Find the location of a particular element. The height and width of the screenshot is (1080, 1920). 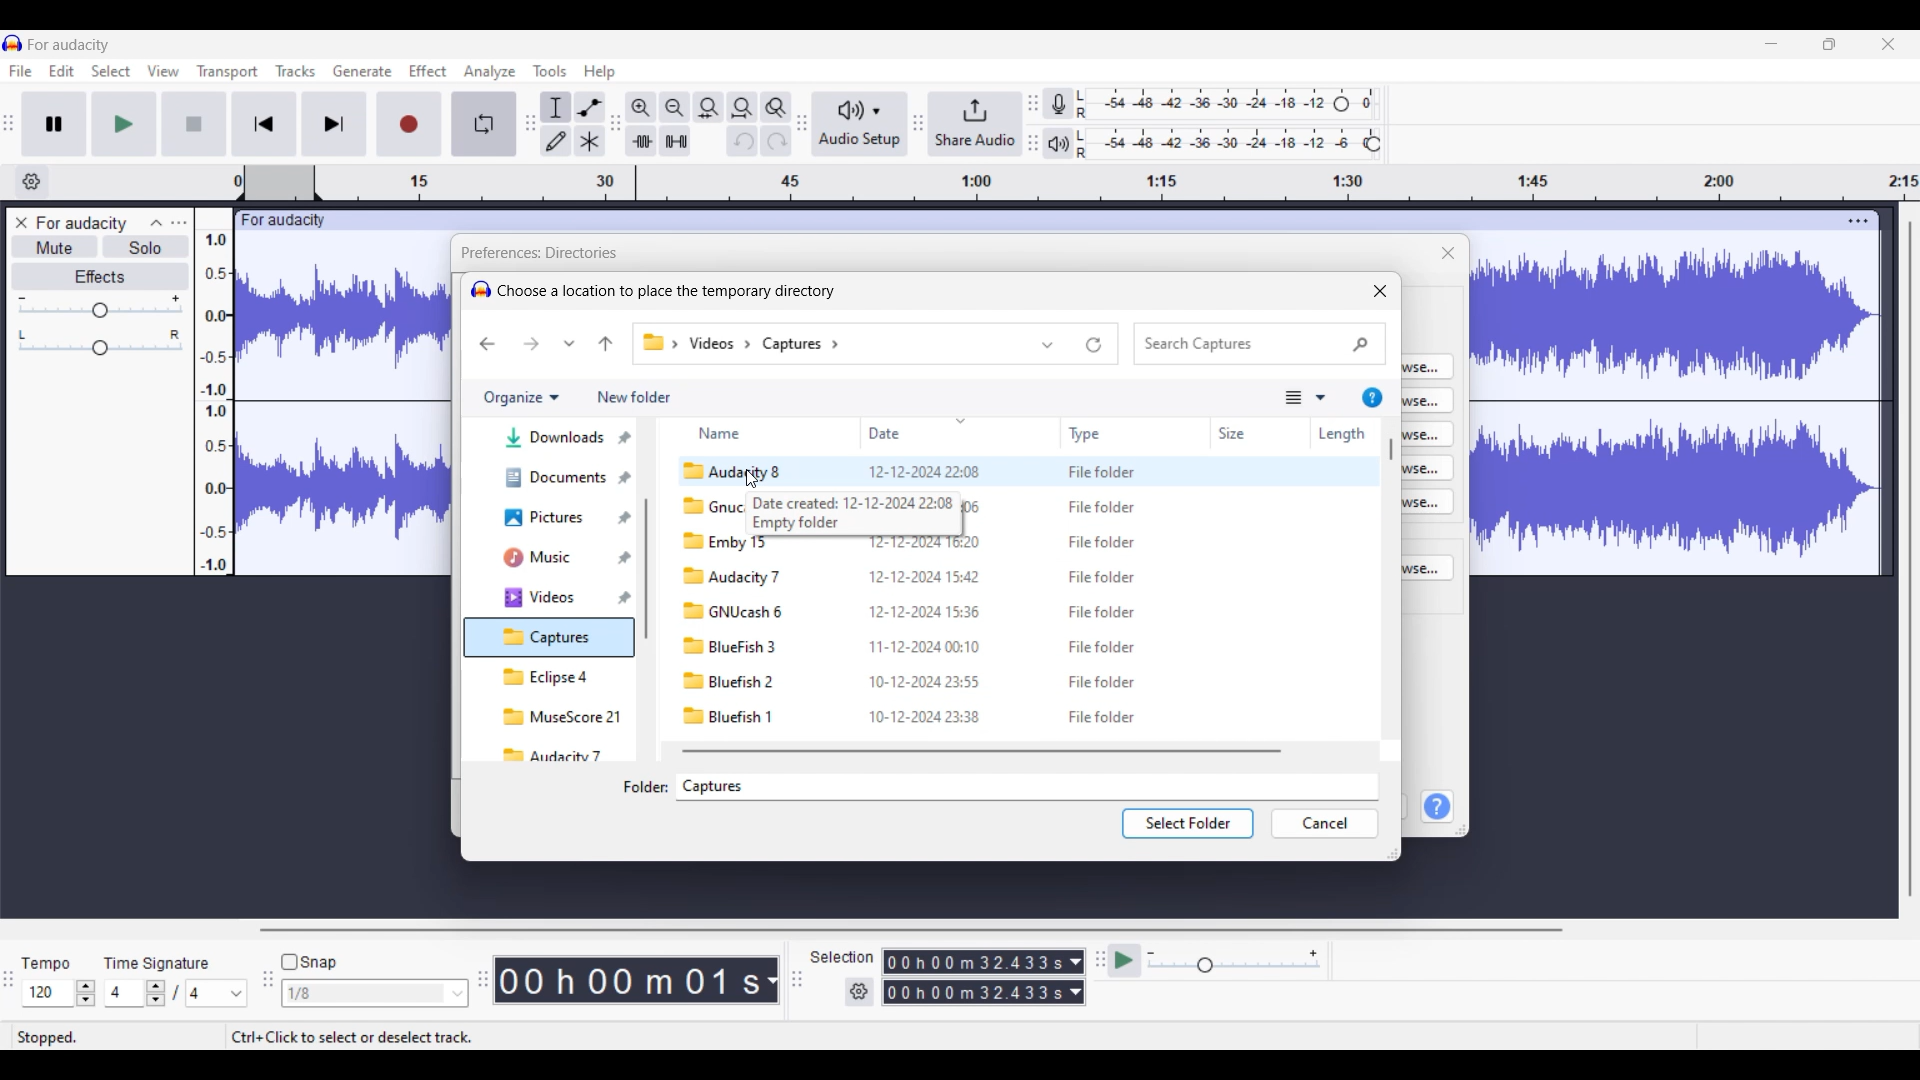

11-12-2024 00:10 is located at coordinates (926, 646).